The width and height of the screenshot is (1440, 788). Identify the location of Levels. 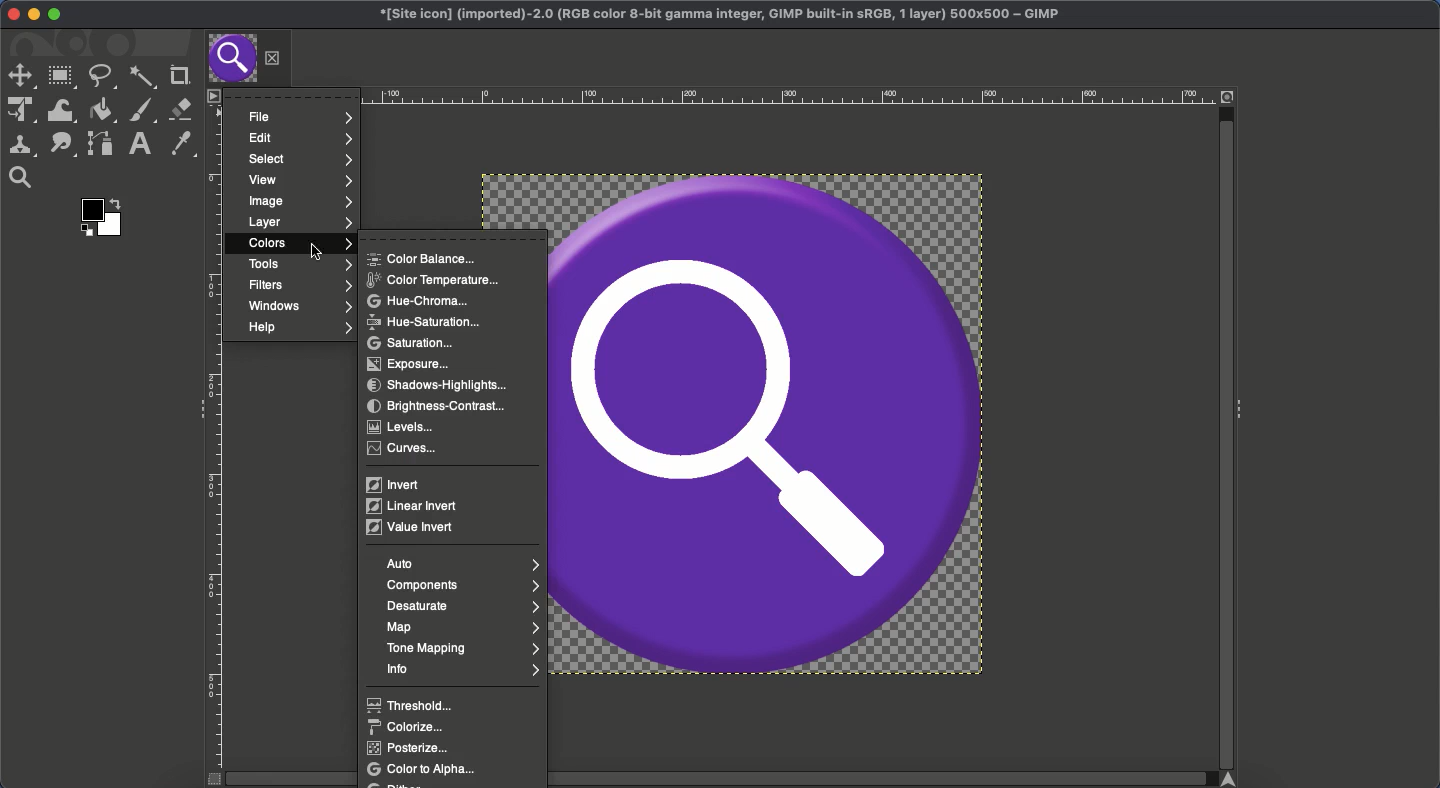
(402, 426).